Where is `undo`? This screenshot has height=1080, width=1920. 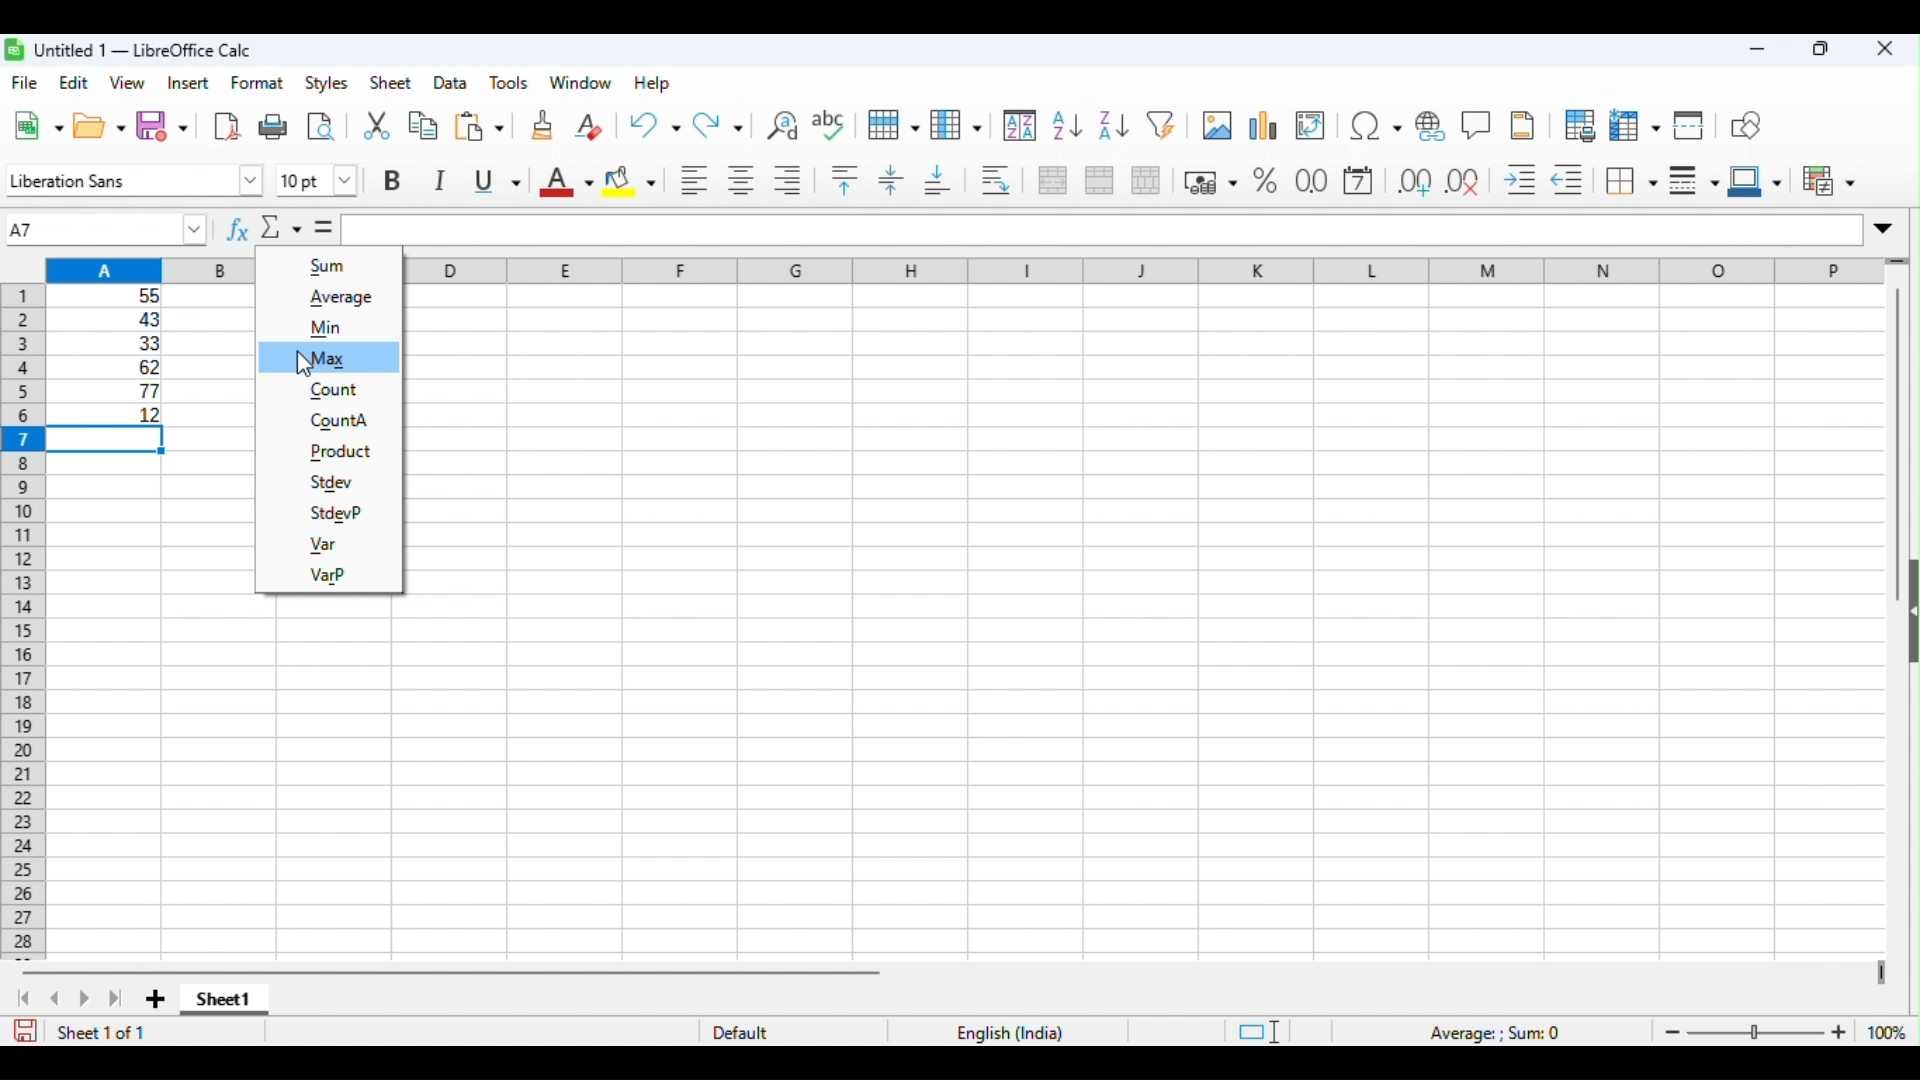 undo is located at coordinates (655, 127).